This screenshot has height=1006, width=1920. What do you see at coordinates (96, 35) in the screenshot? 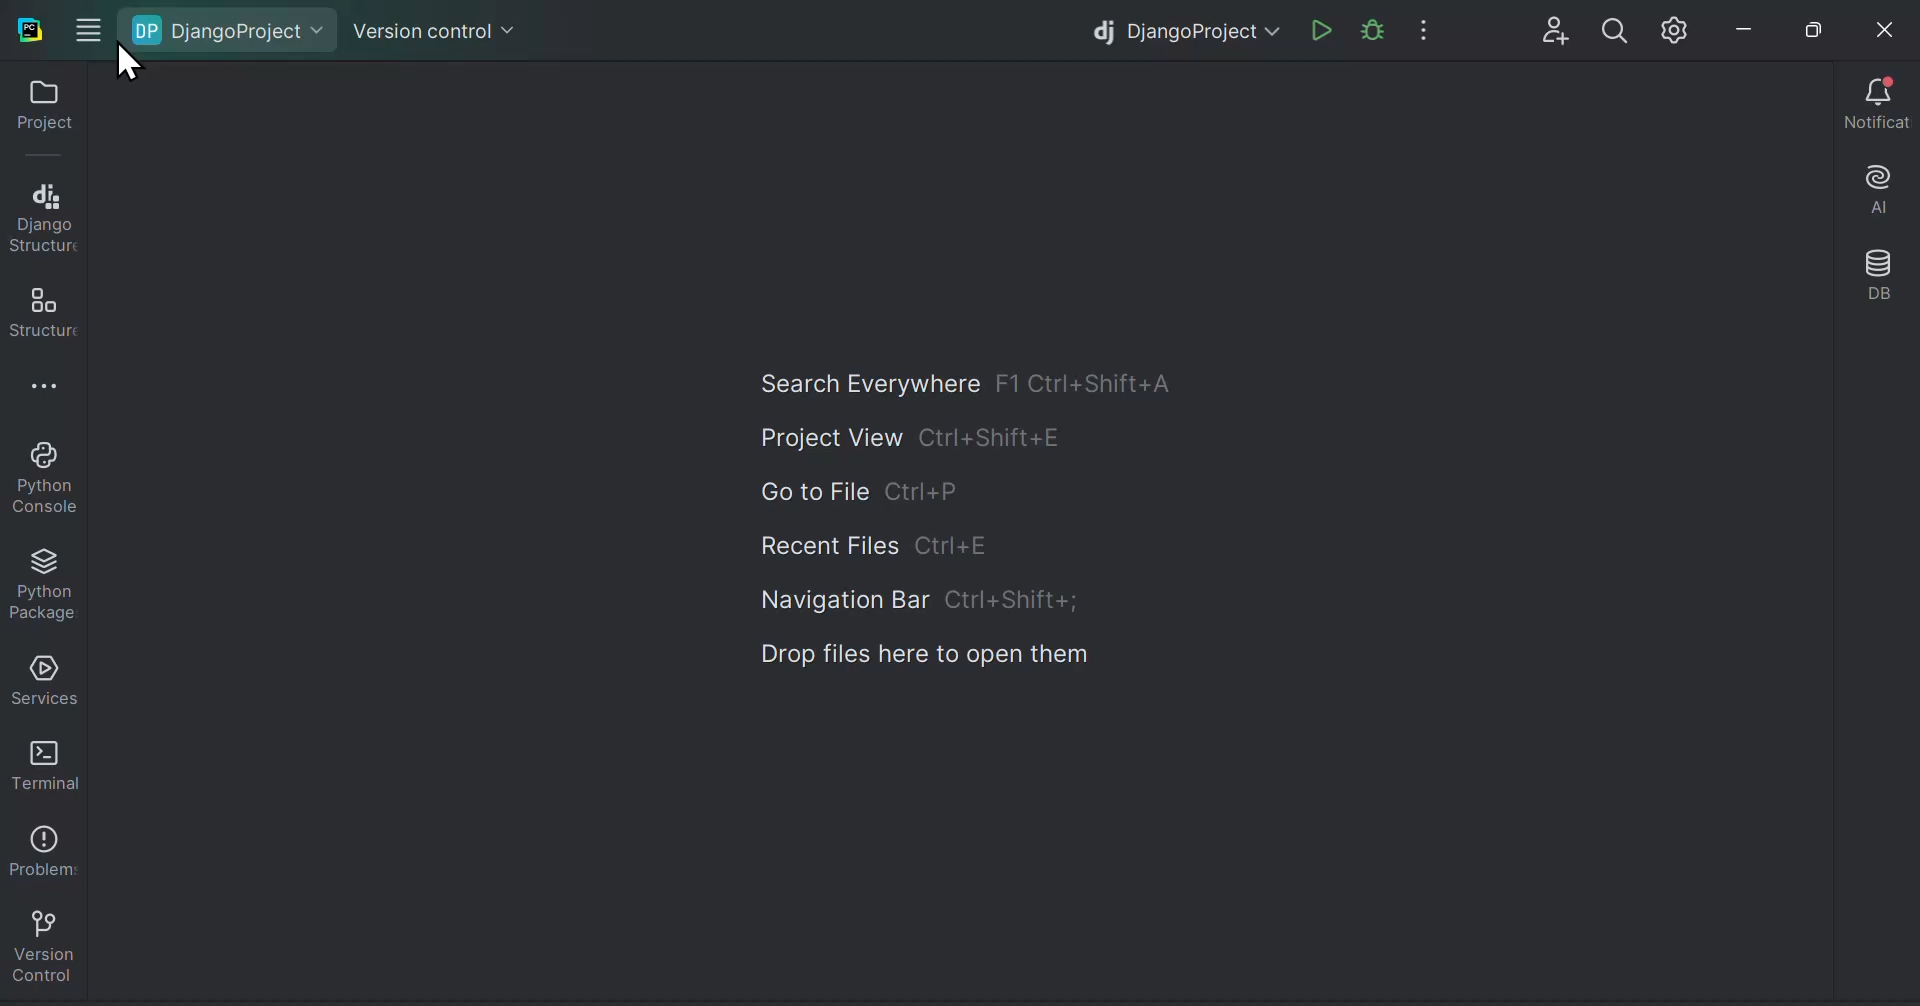
I see `Windows options` at bounding box center [96, 35].